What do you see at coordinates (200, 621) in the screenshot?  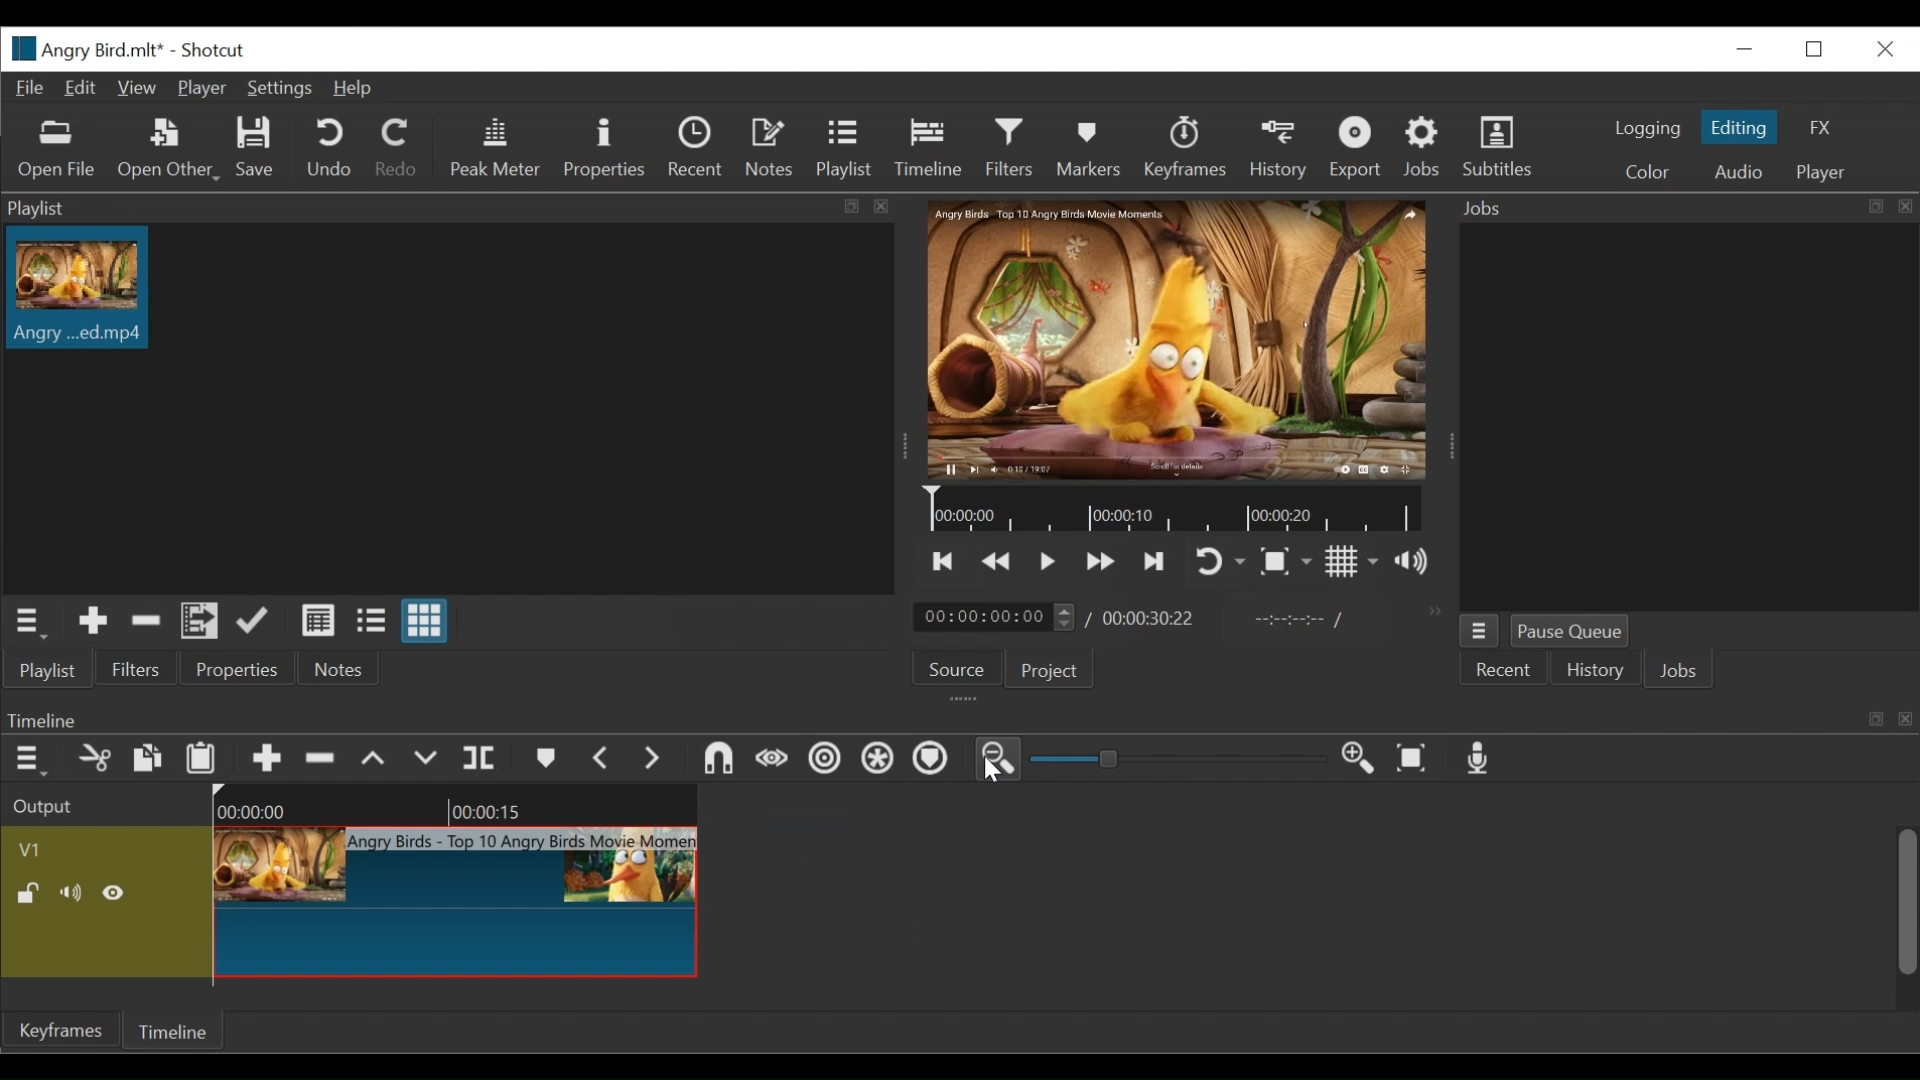 I see `Add files to the playlist` at bounding box center [200, 621].